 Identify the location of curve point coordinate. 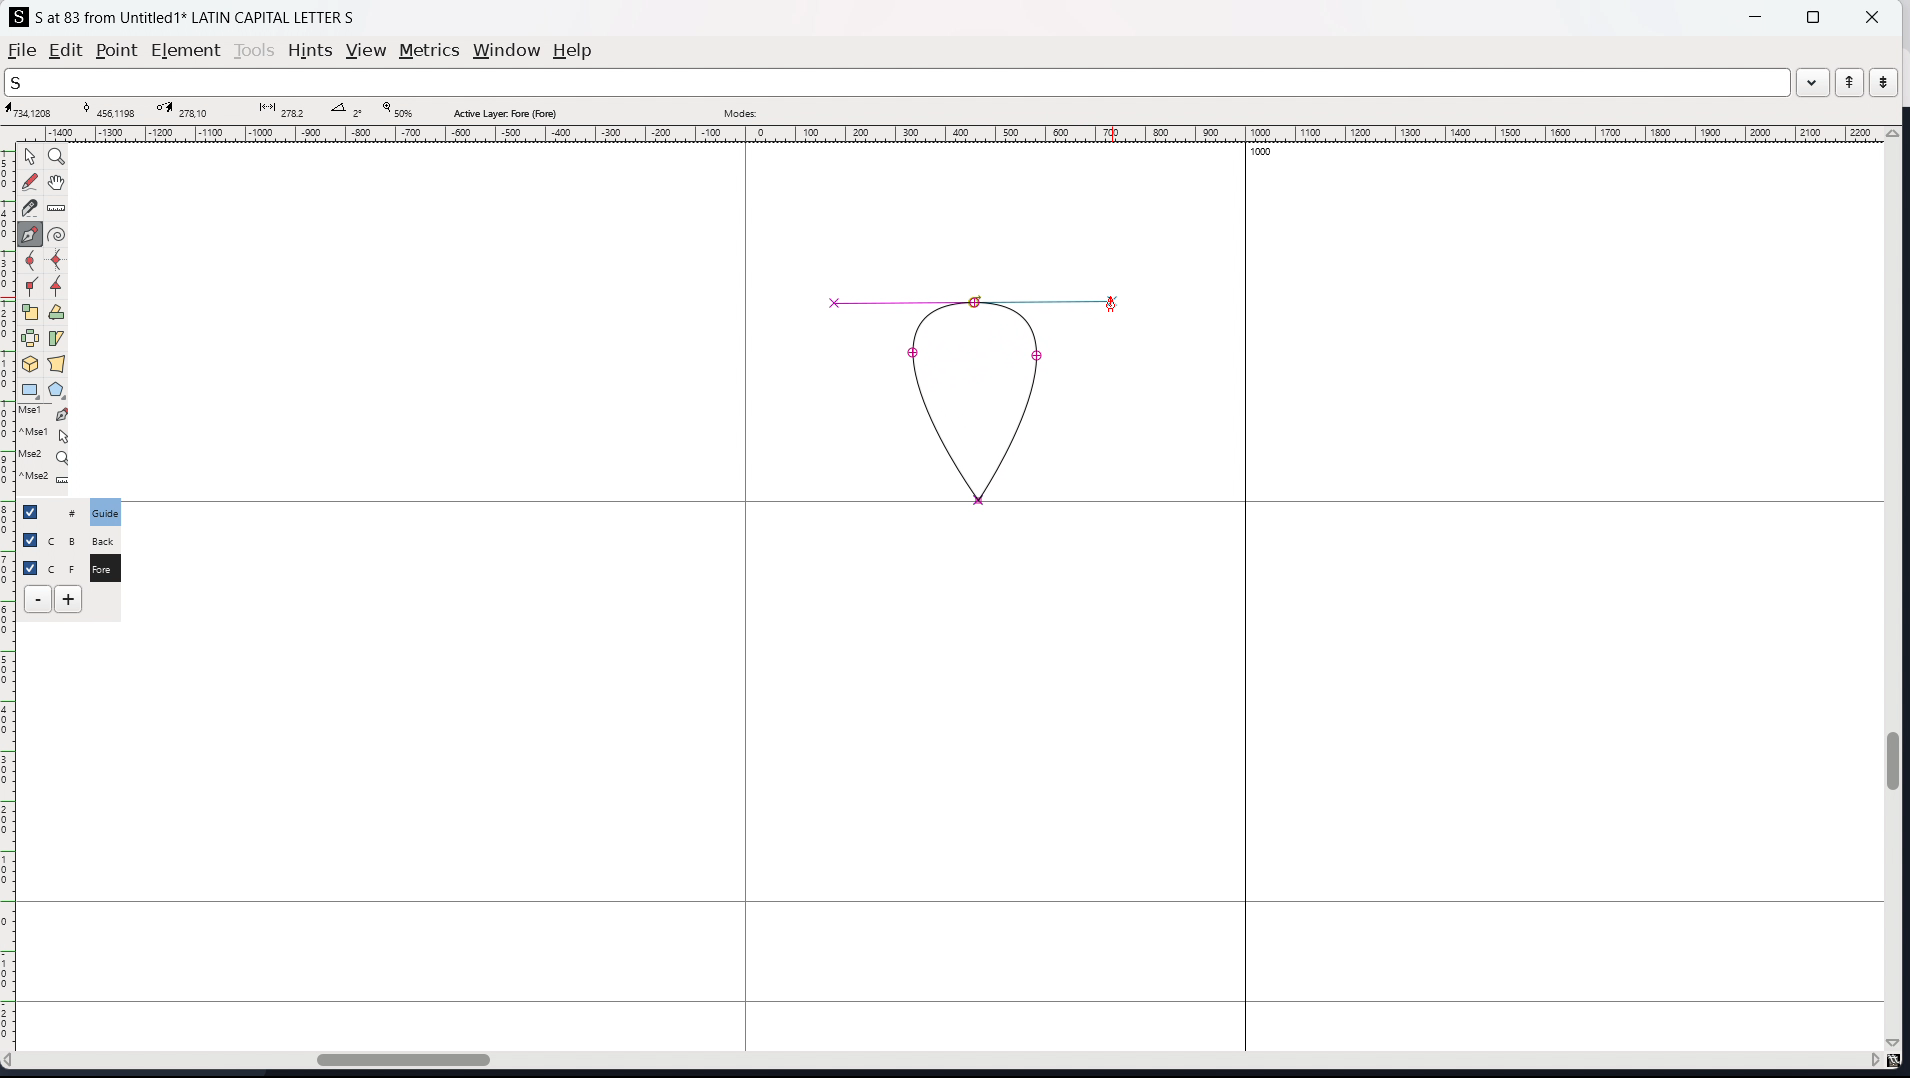
(113, 110).